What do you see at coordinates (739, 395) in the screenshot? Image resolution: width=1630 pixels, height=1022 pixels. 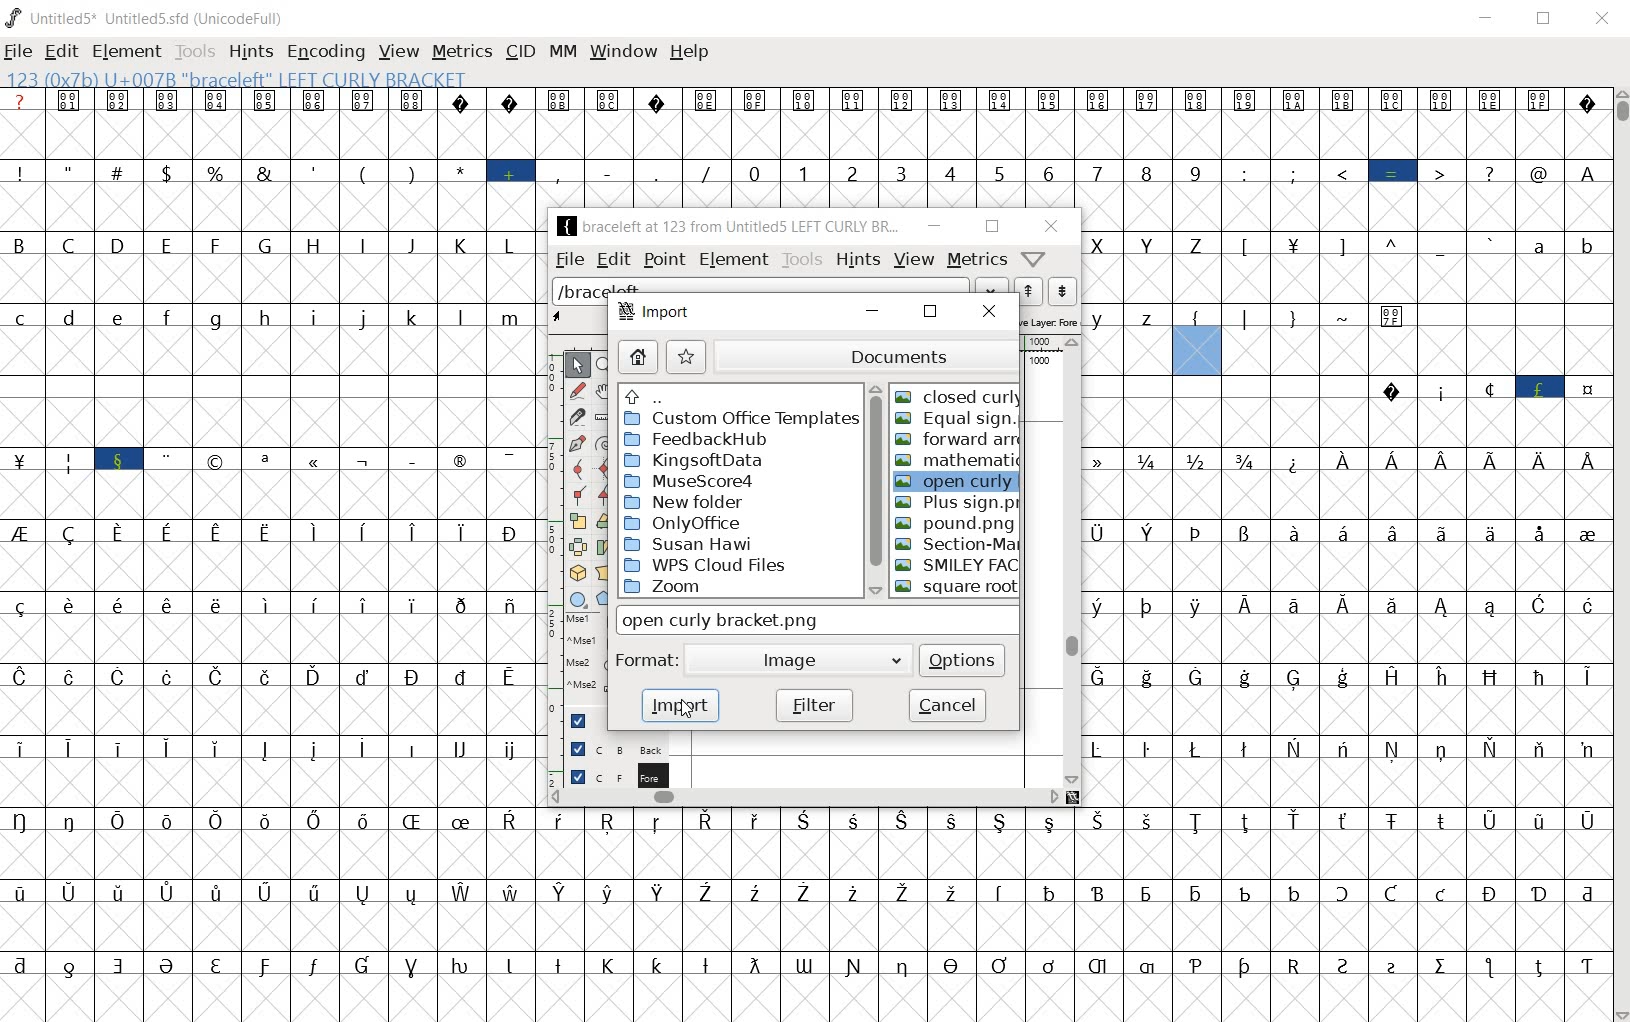 I see `Up directories` at bounding box center [739, 395].